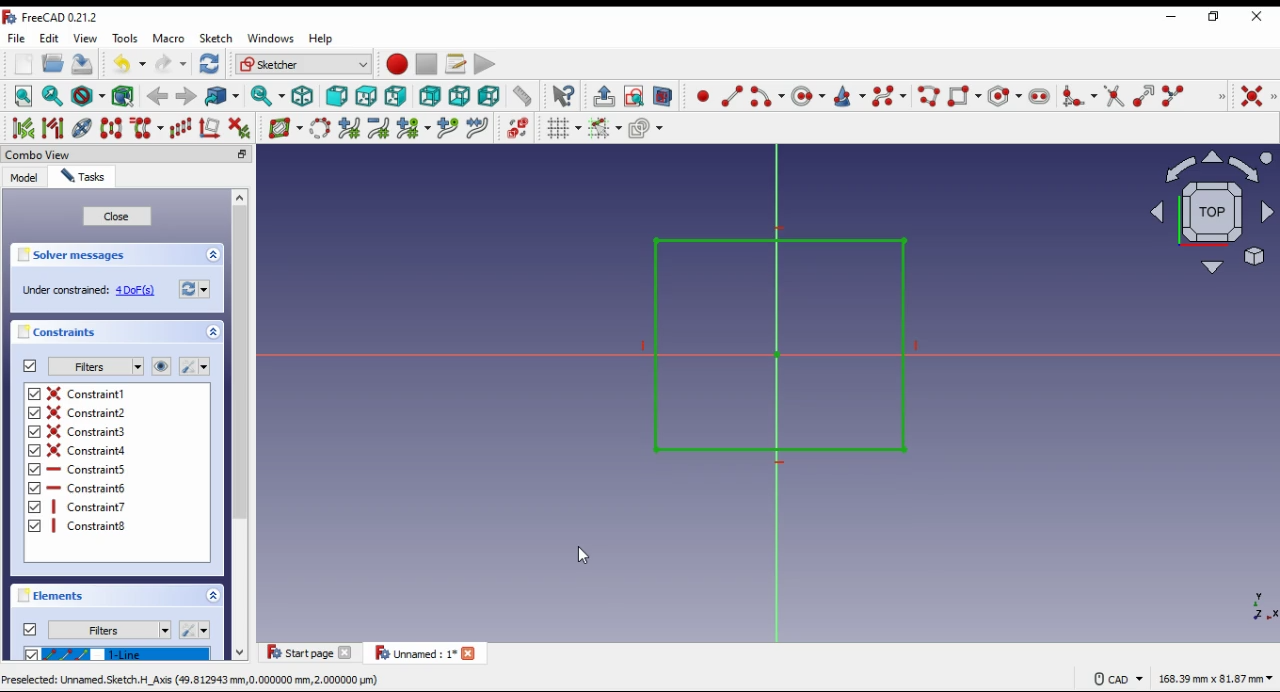  What do you see at coordinates (459, 96) in the screenshot?
I see `bottom` at bounding box center [459, 96].